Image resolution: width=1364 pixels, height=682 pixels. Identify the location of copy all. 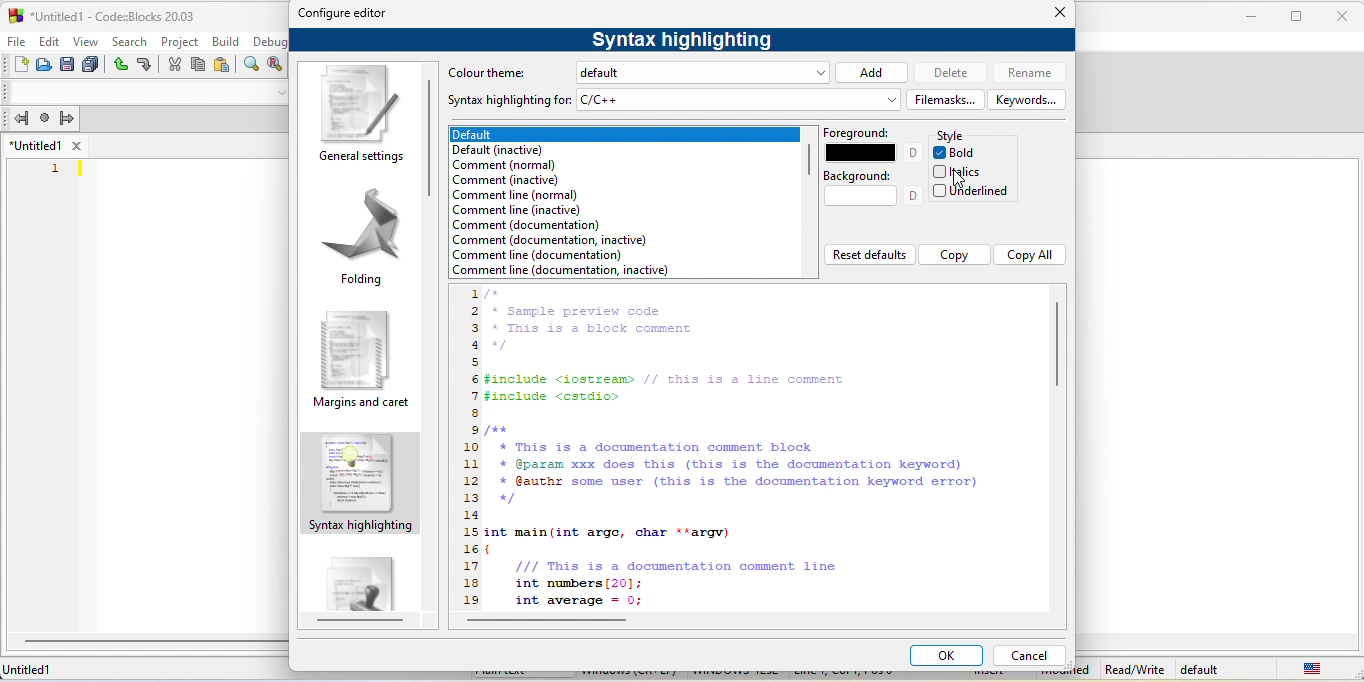
(1029, 255).